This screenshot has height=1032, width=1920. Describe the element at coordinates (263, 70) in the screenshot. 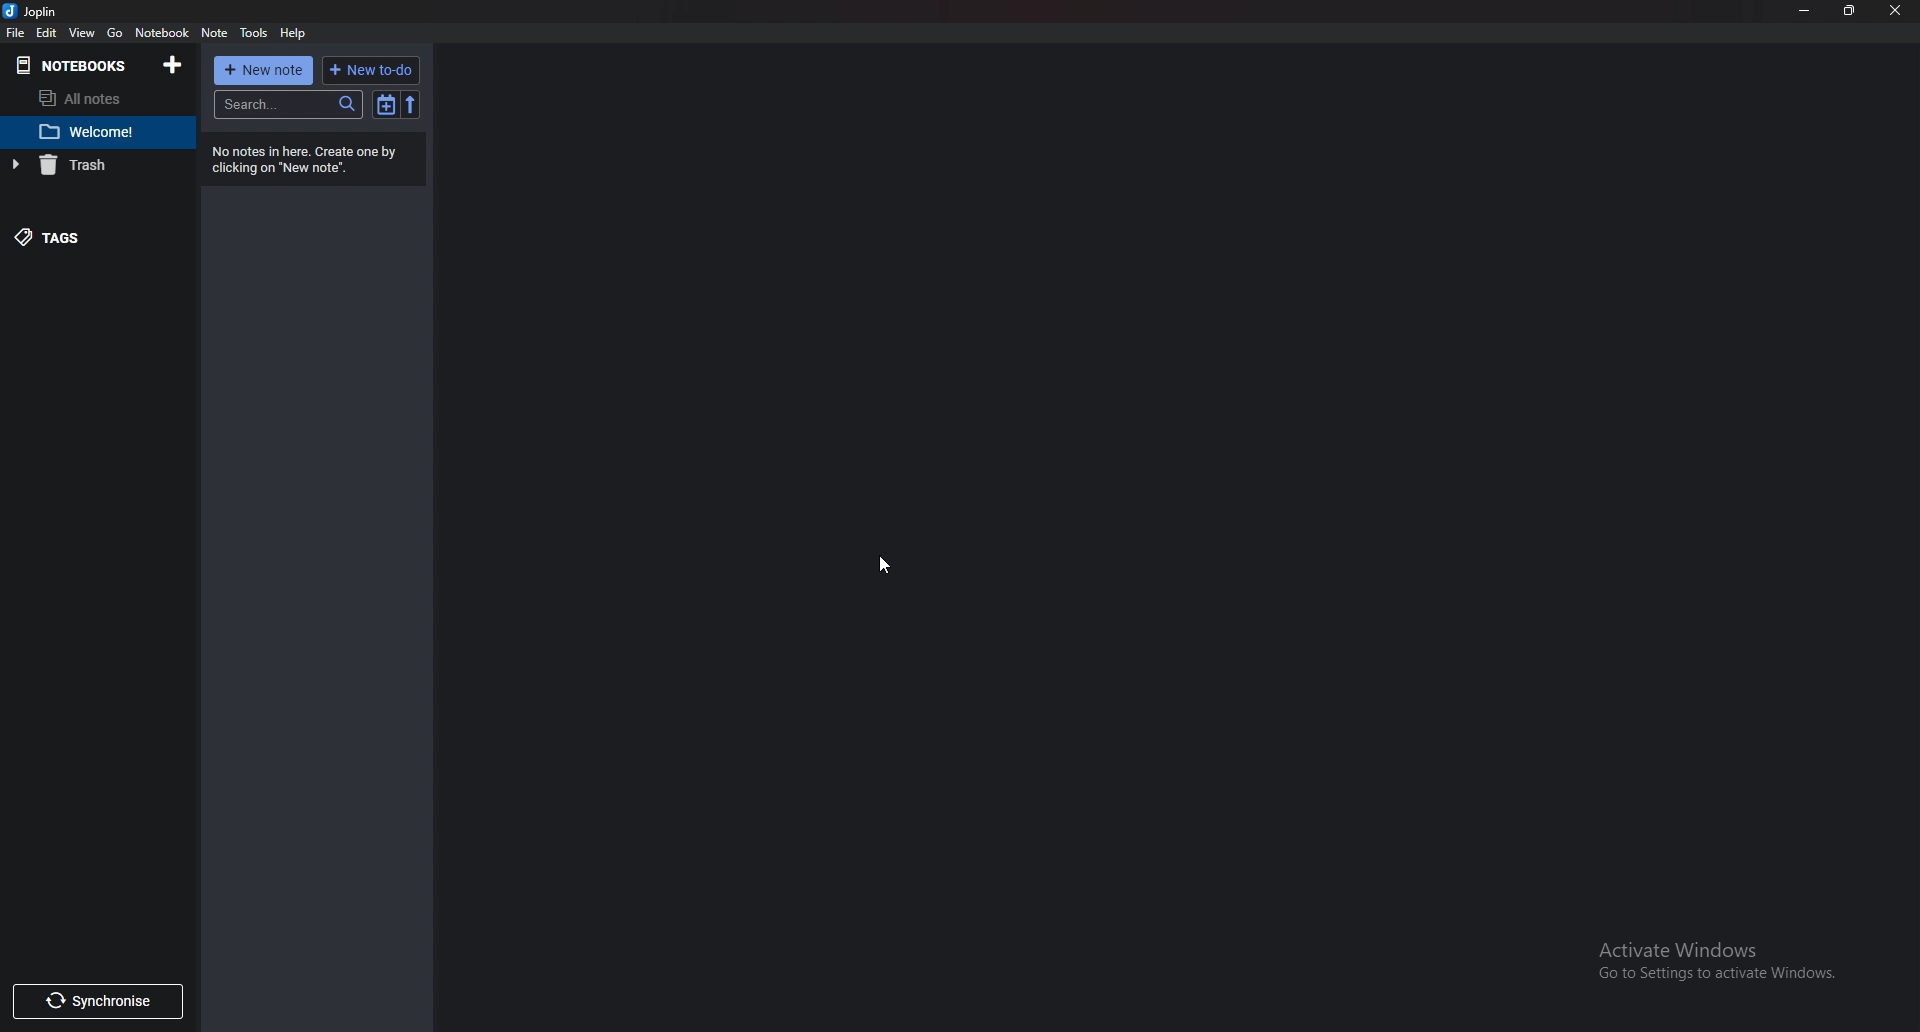

I see `New note` at that location.